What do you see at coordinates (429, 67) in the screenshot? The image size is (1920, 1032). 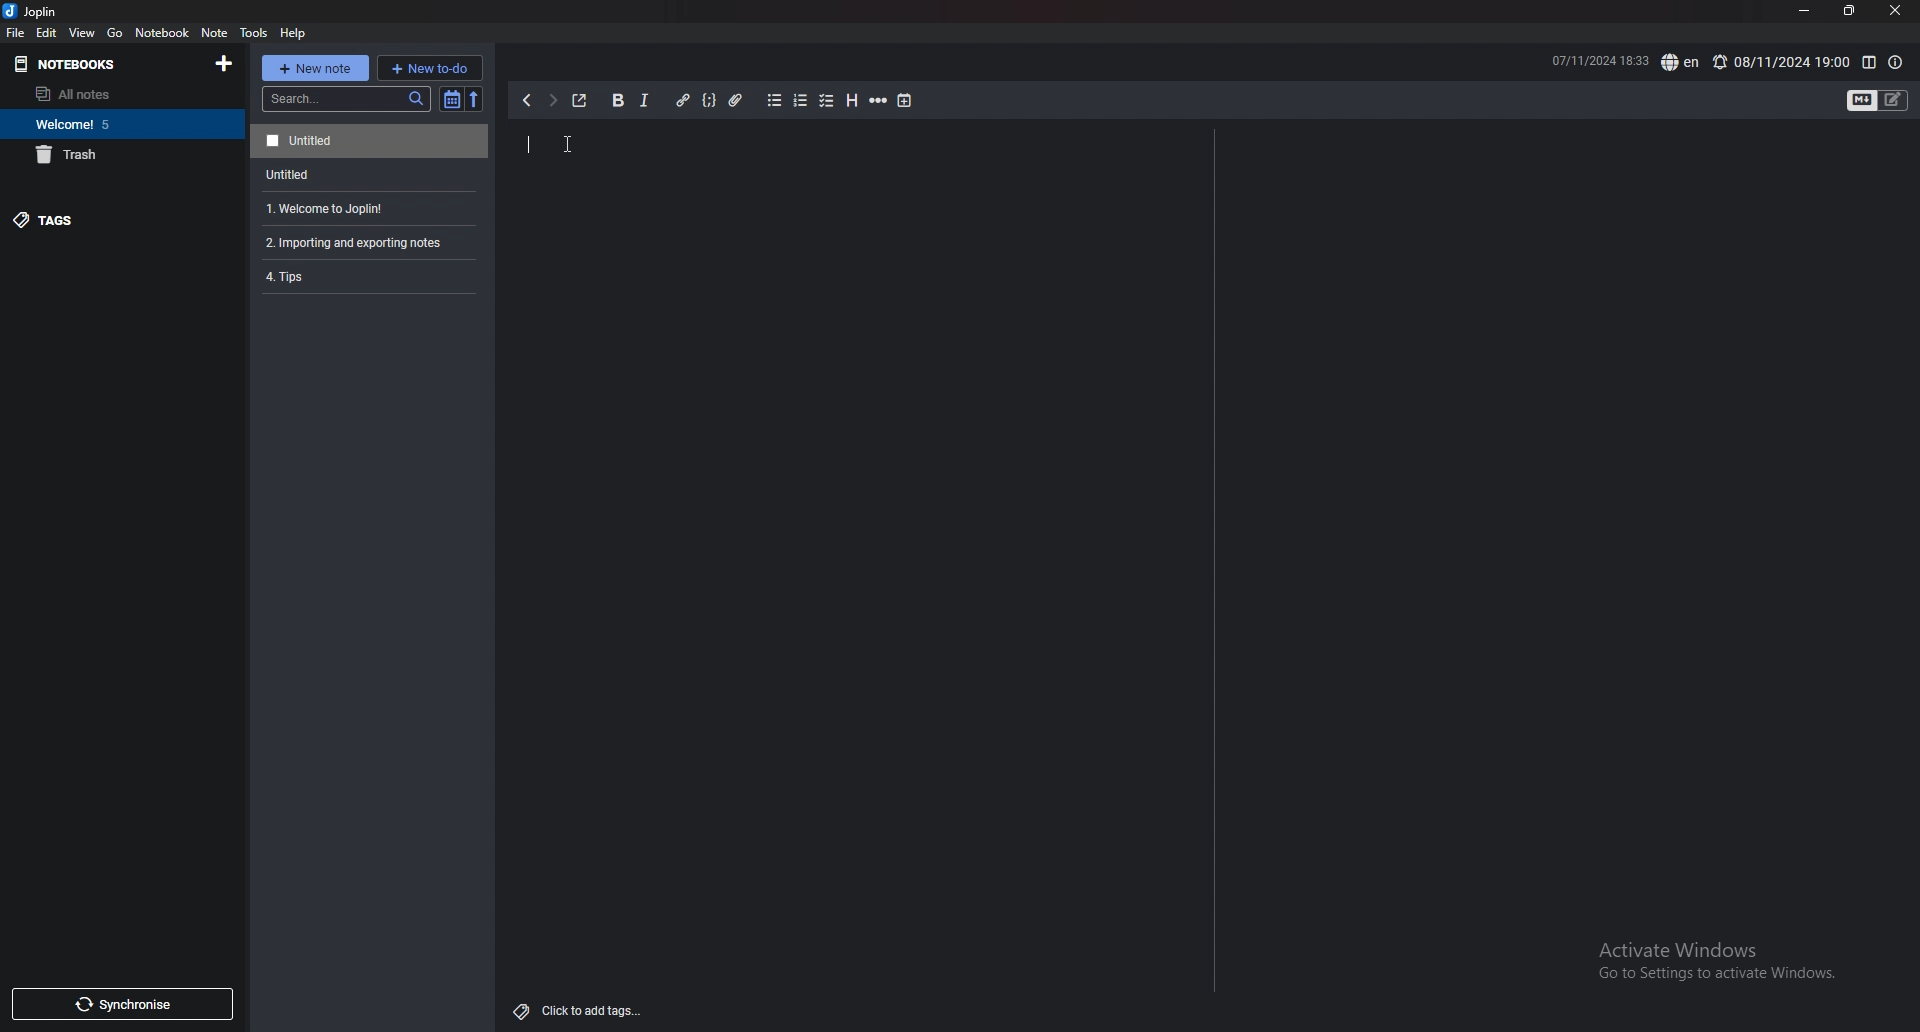 I see `new todo` at bounding box center [429, 67].